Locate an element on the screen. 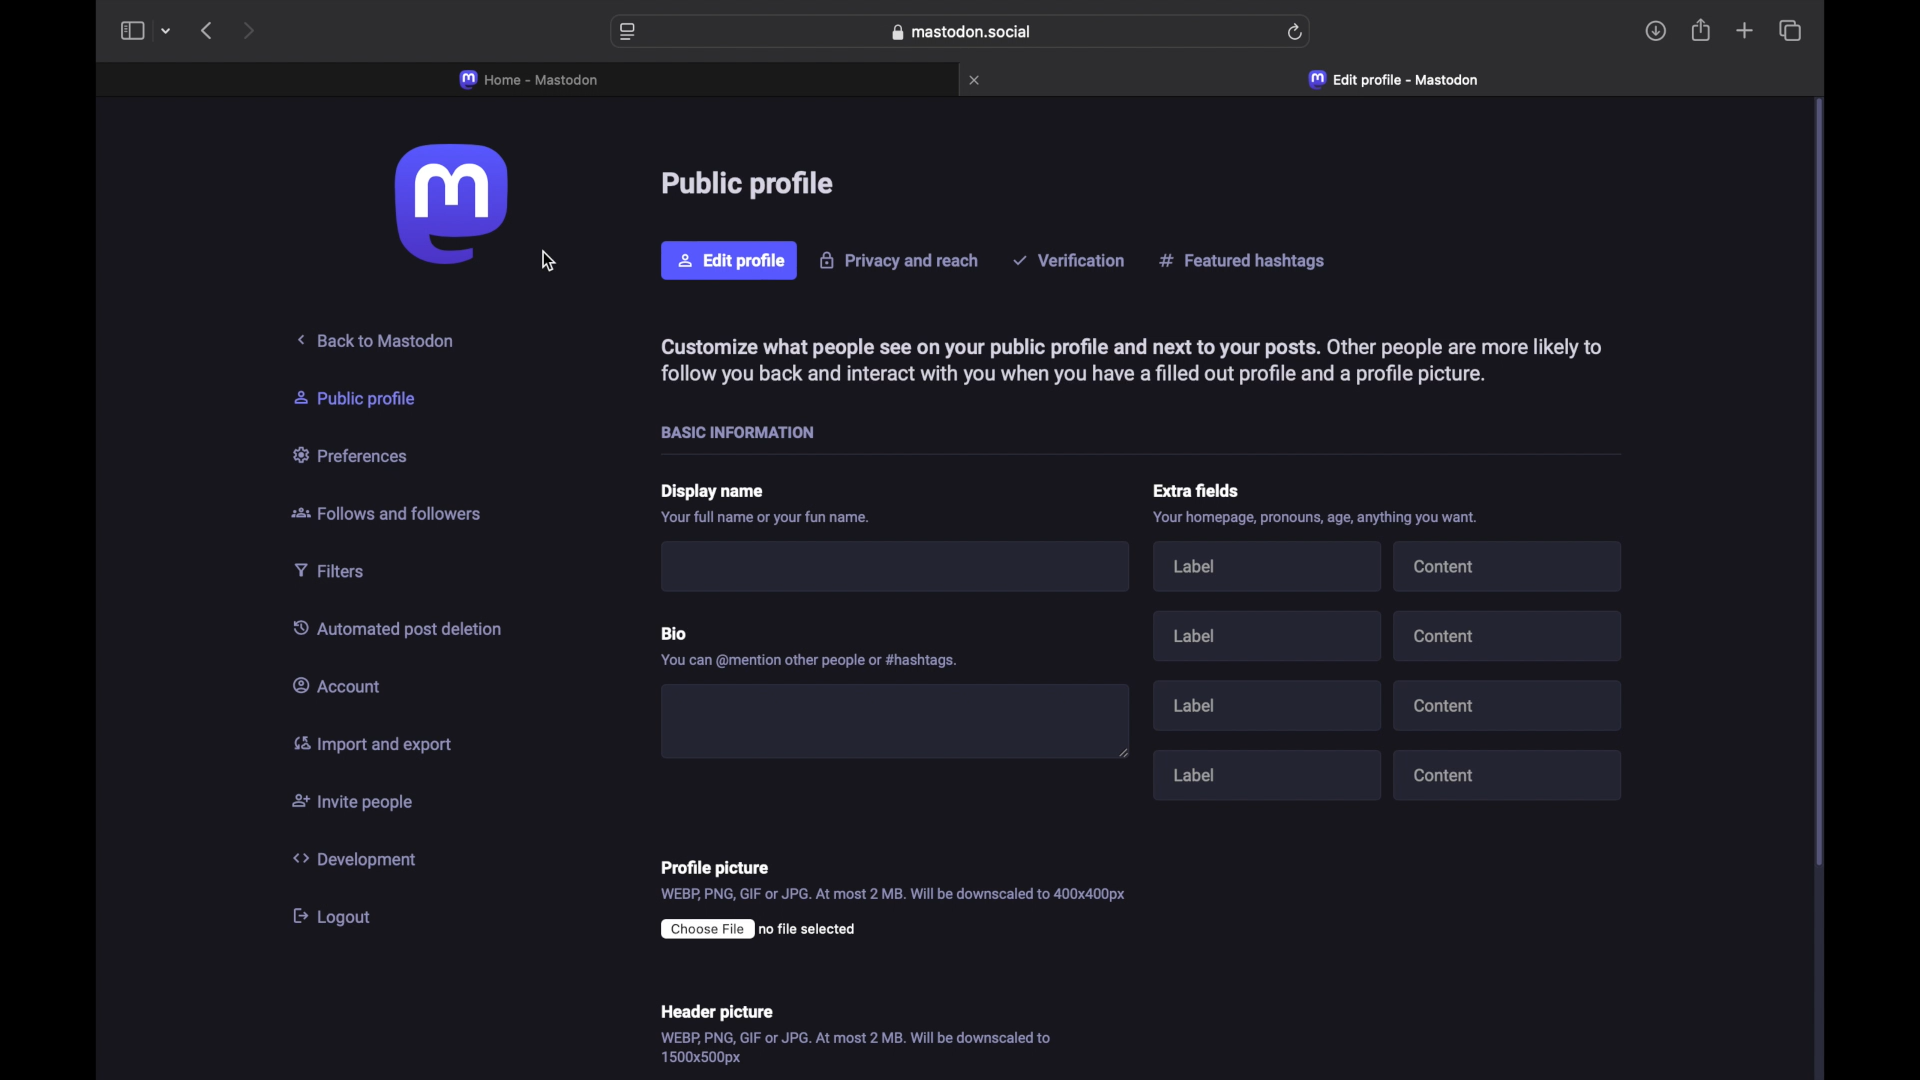 This screenshot has width=1920, height=1080. label is located at coordinates (1266, 565).